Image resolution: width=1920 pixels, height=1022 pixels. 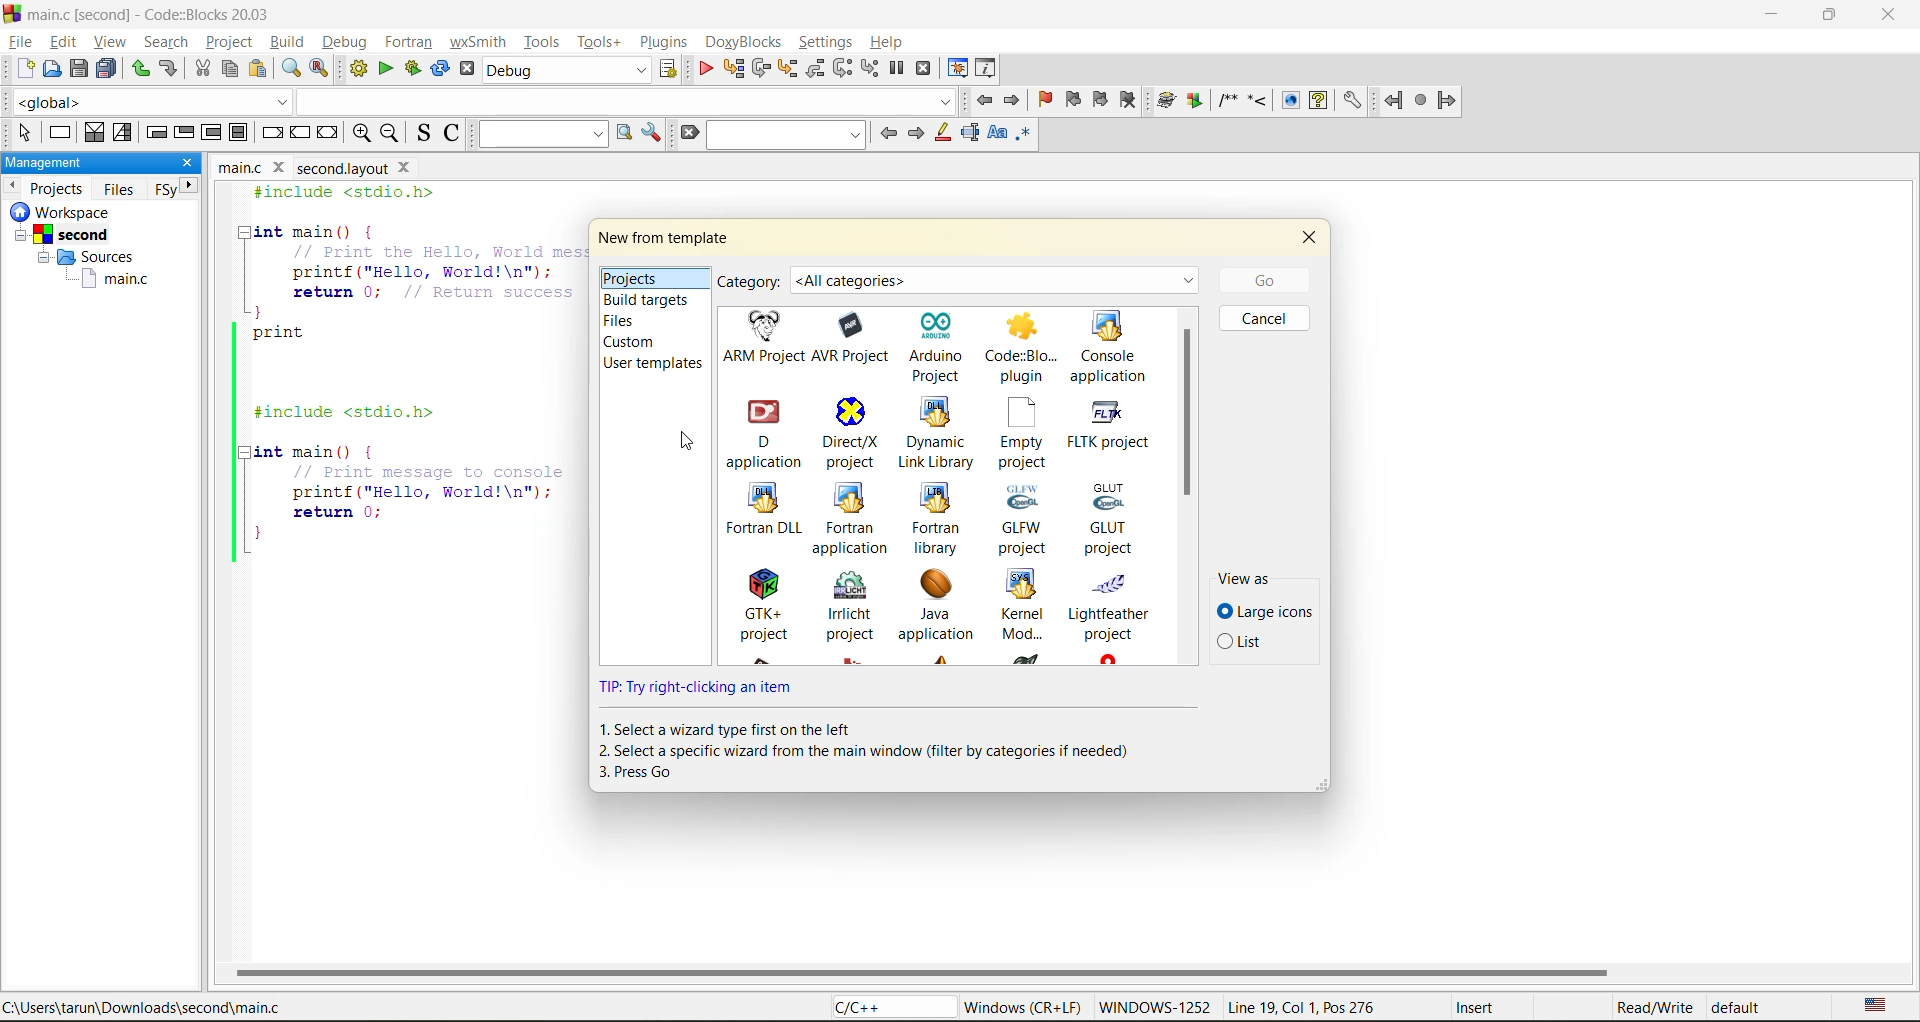 I want to click on previous, so click(x=888, y=134).